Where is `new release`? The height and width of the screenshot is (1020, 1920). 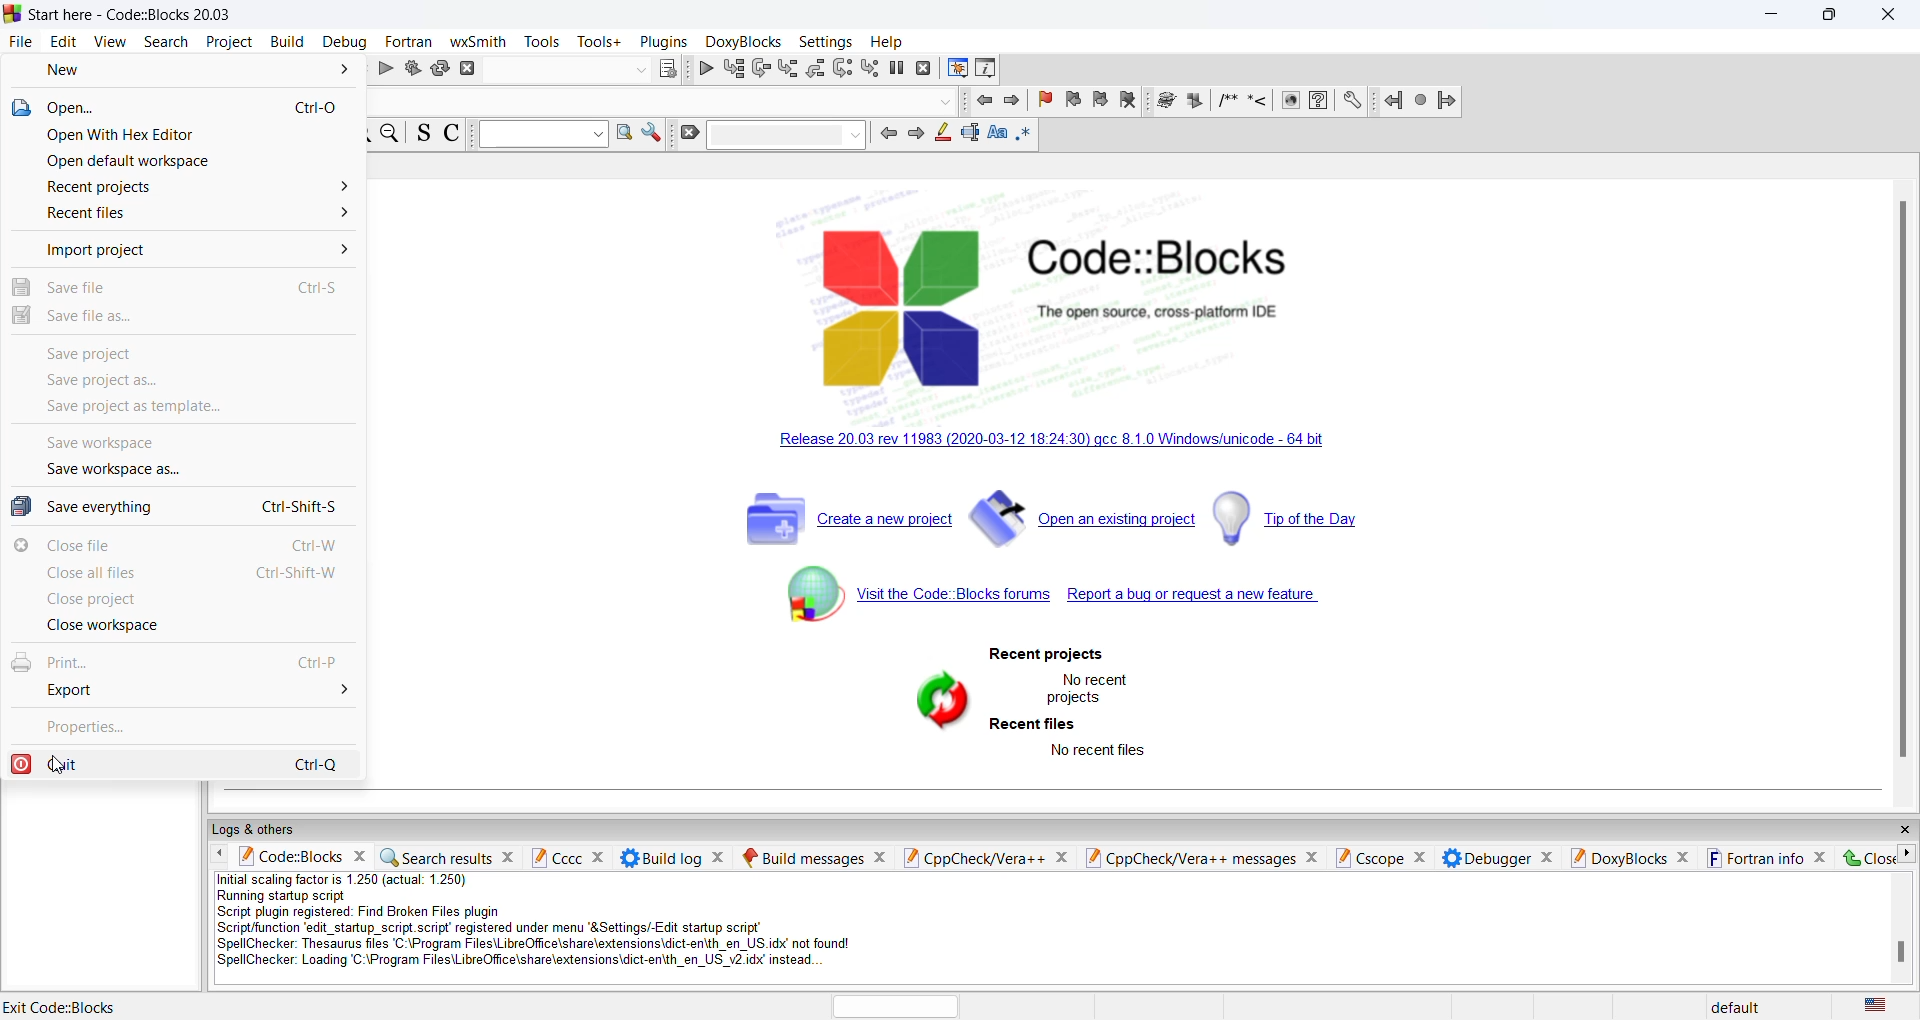 new release is located at coordinates (1079, 444).